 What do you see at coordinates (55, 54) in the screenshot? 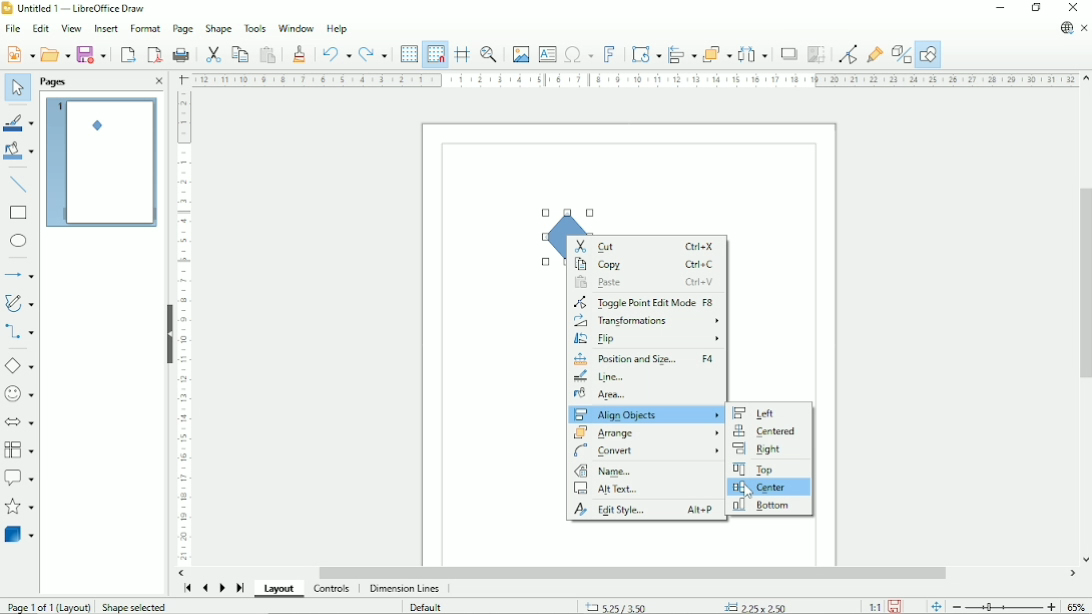
I see `Open ` at bounding box center [55, 54].